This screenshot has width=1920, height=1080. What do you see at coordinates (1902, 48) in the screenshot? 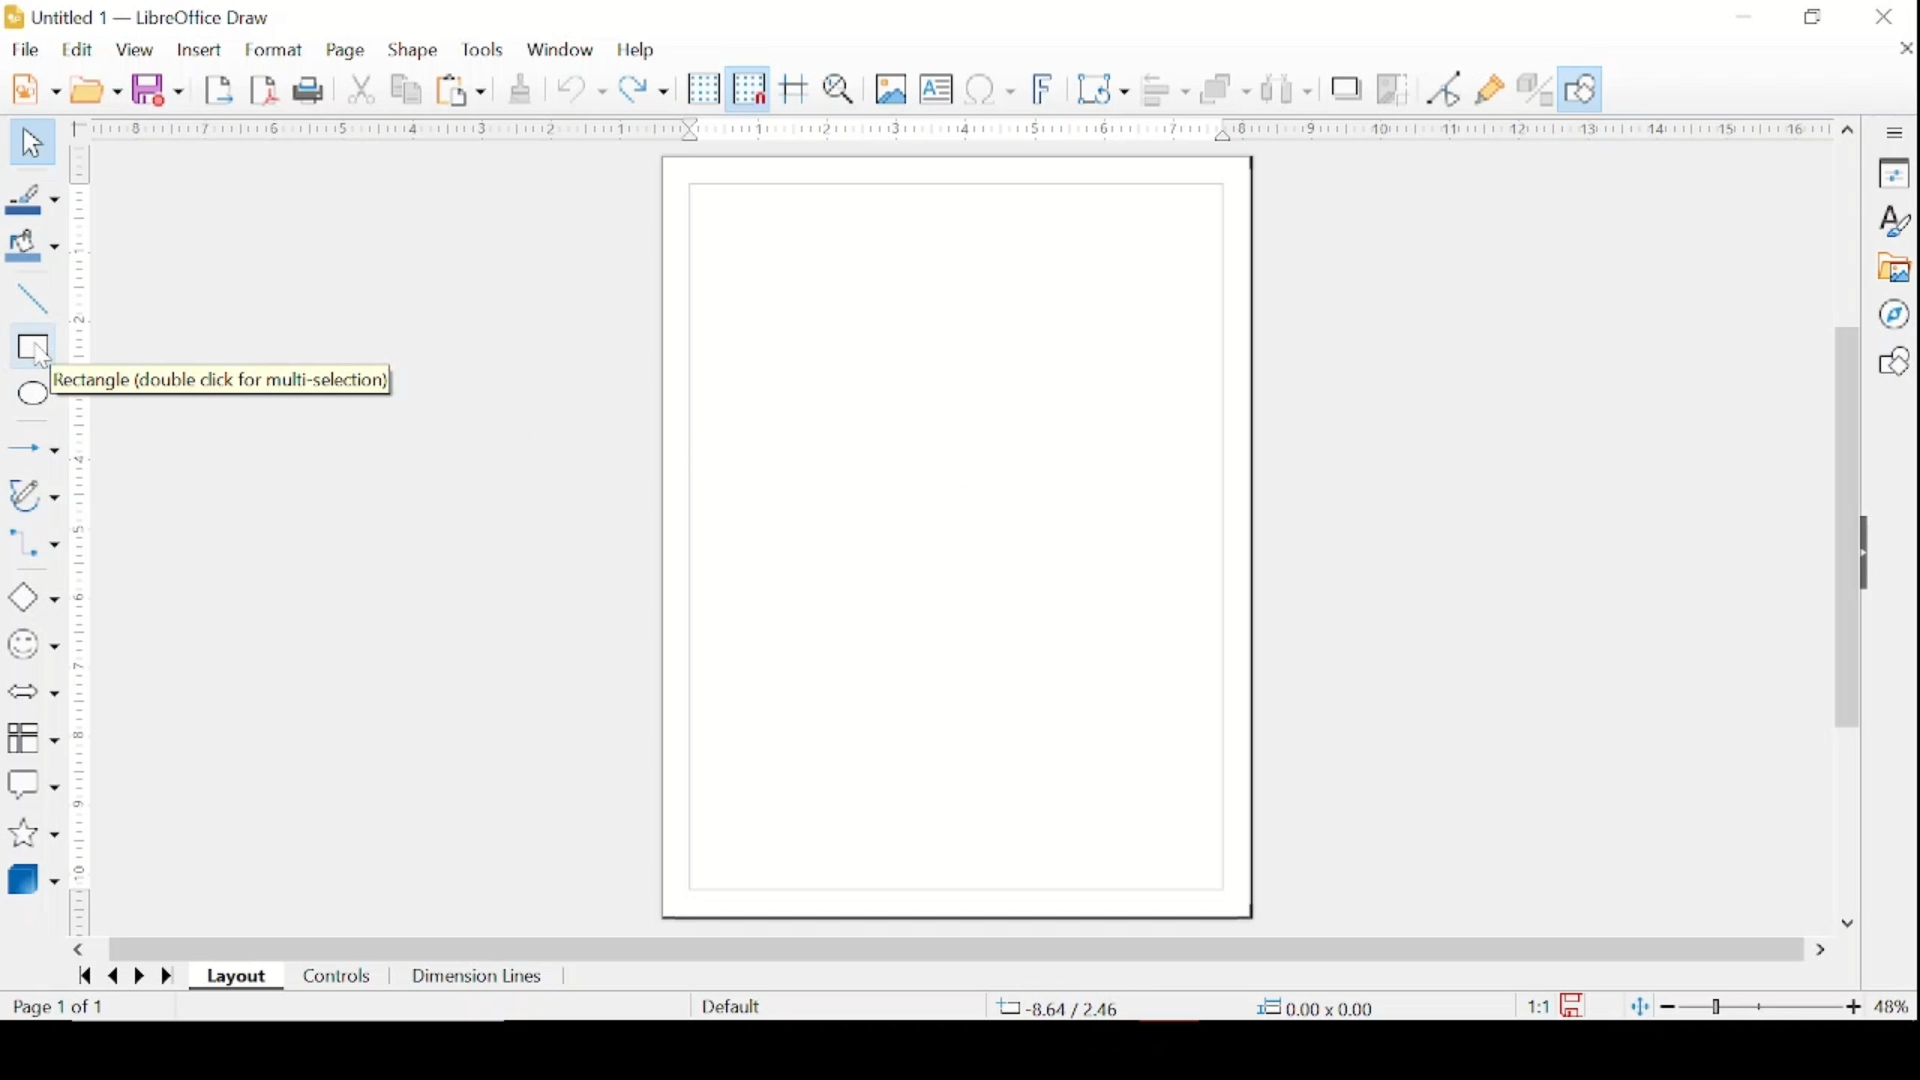
I see `close` at bounding box center [1902, 48].